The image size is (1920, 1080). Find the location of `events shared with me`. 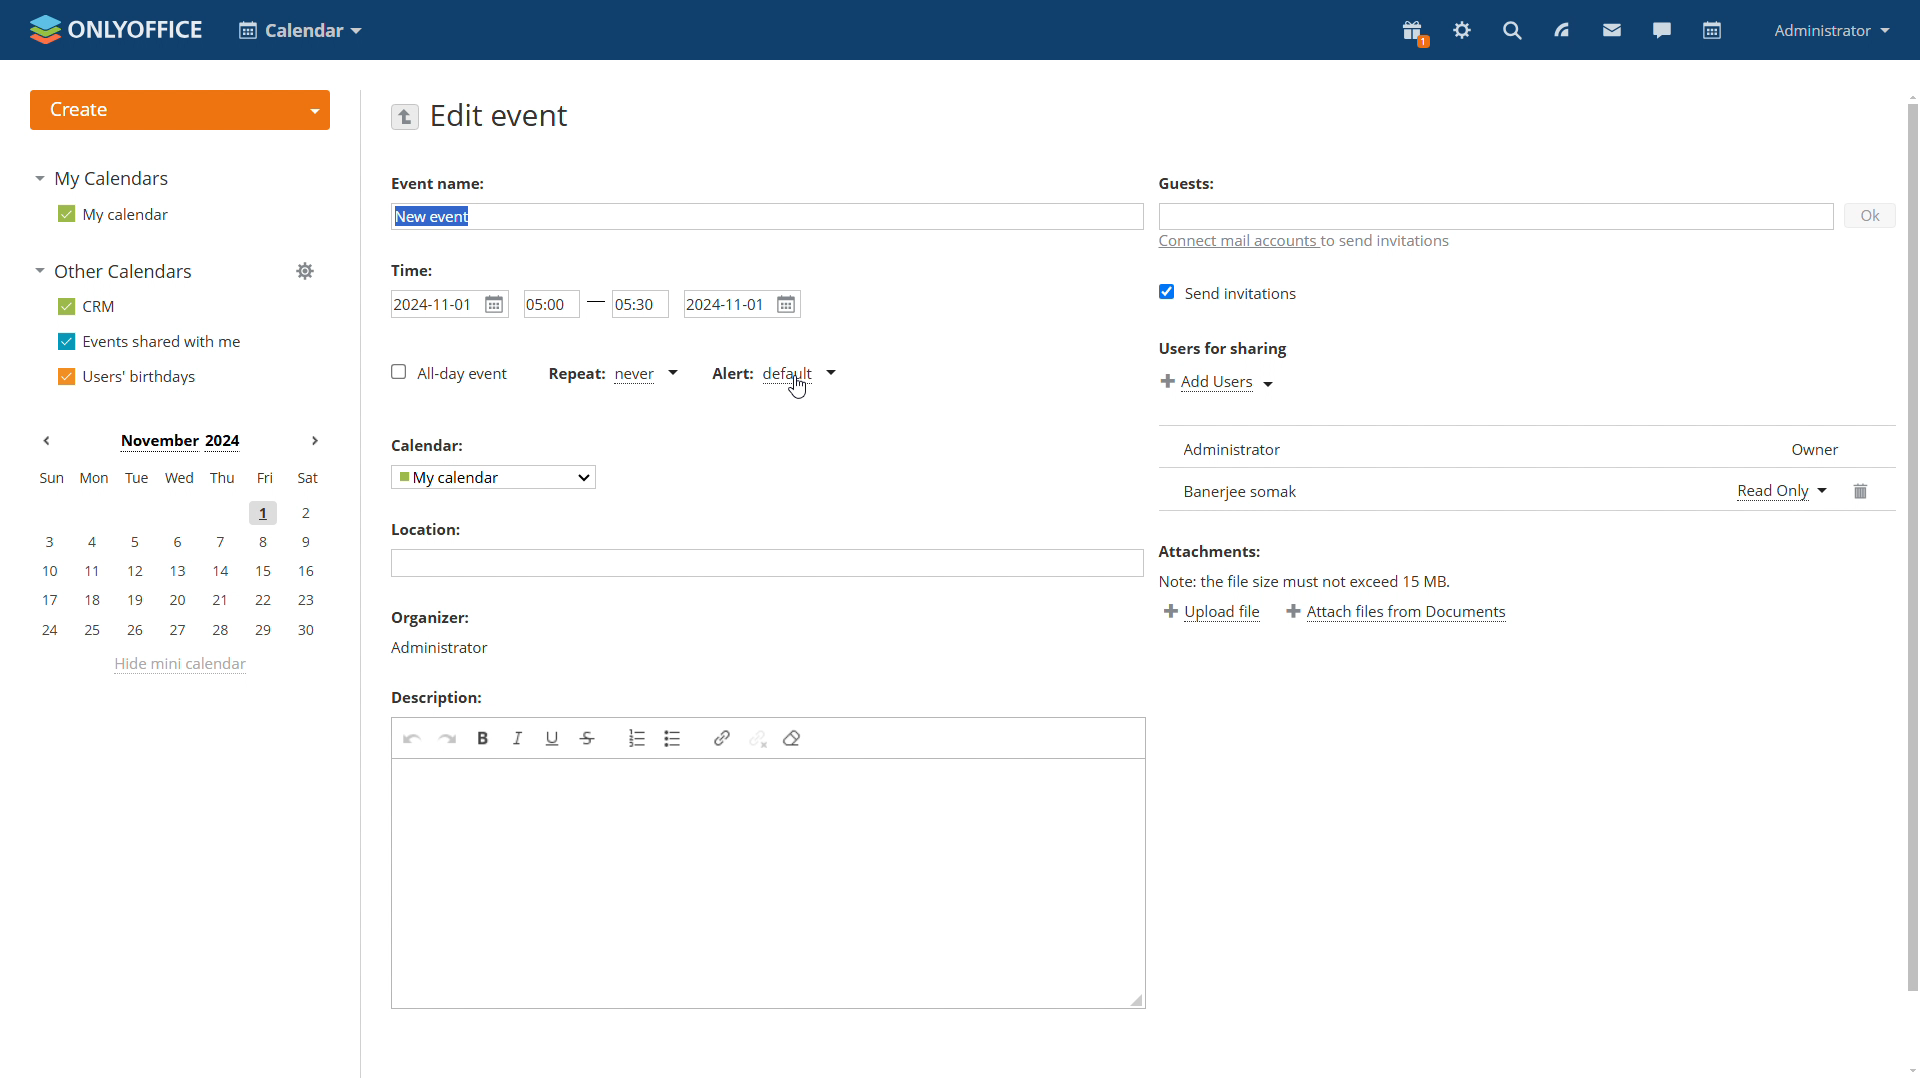

events shared with me is located at coordinates (150, 343).